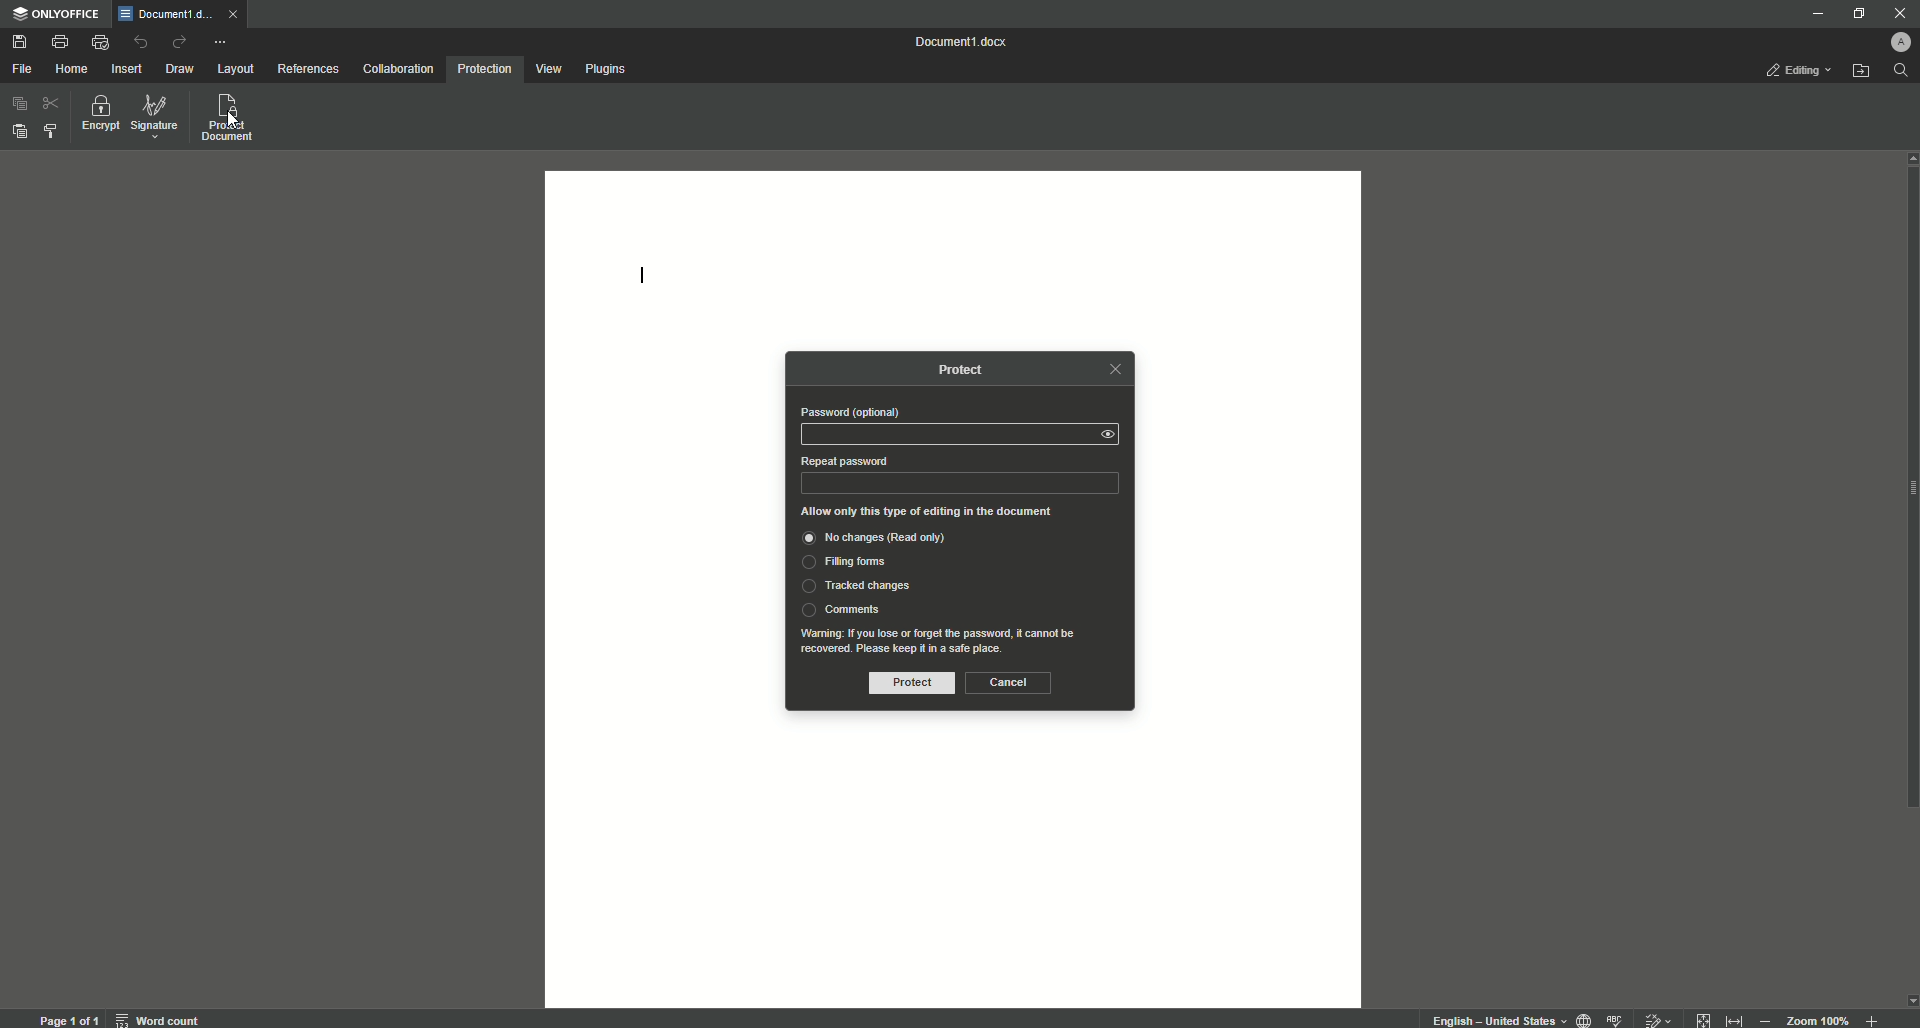 The height and width of the screenshot is (1028, 1920). I want to click on Scroll, so click(1908, 536).